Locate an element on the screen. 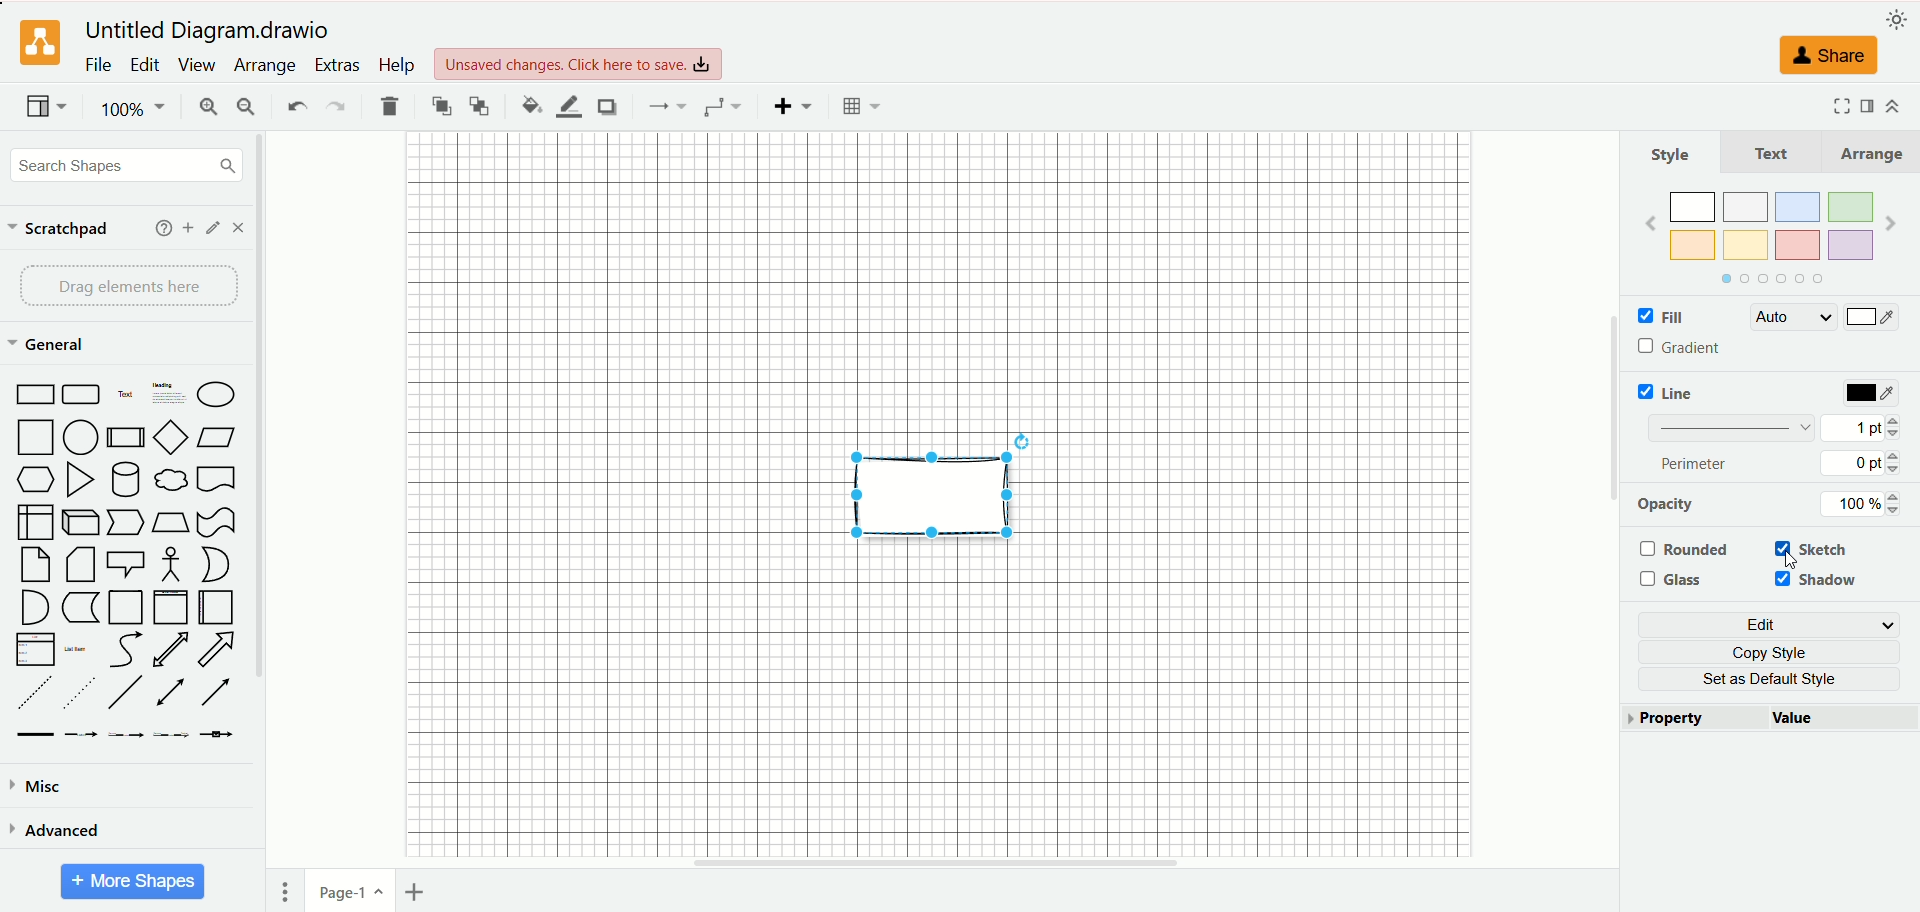 The image size is (1920, 912). connection is located at coordinates (664, 106).